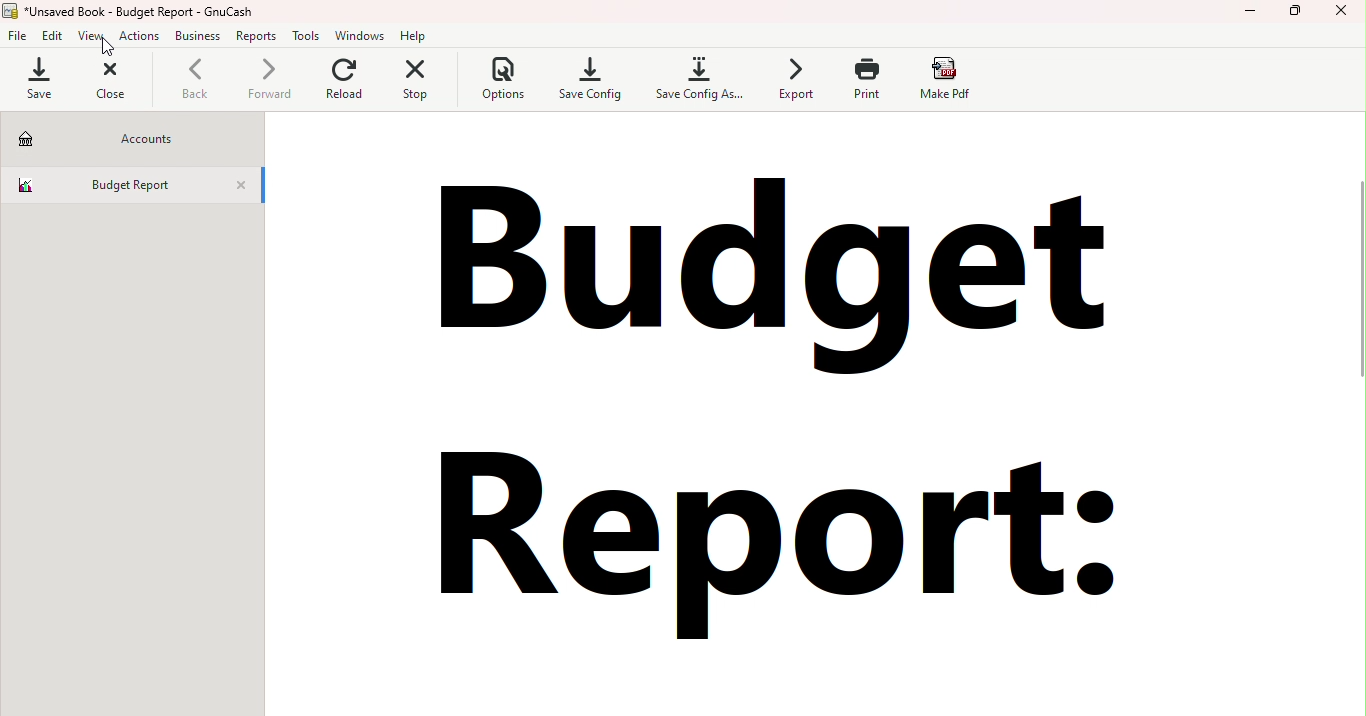  I want to click on Budget report, so click(781, 421).